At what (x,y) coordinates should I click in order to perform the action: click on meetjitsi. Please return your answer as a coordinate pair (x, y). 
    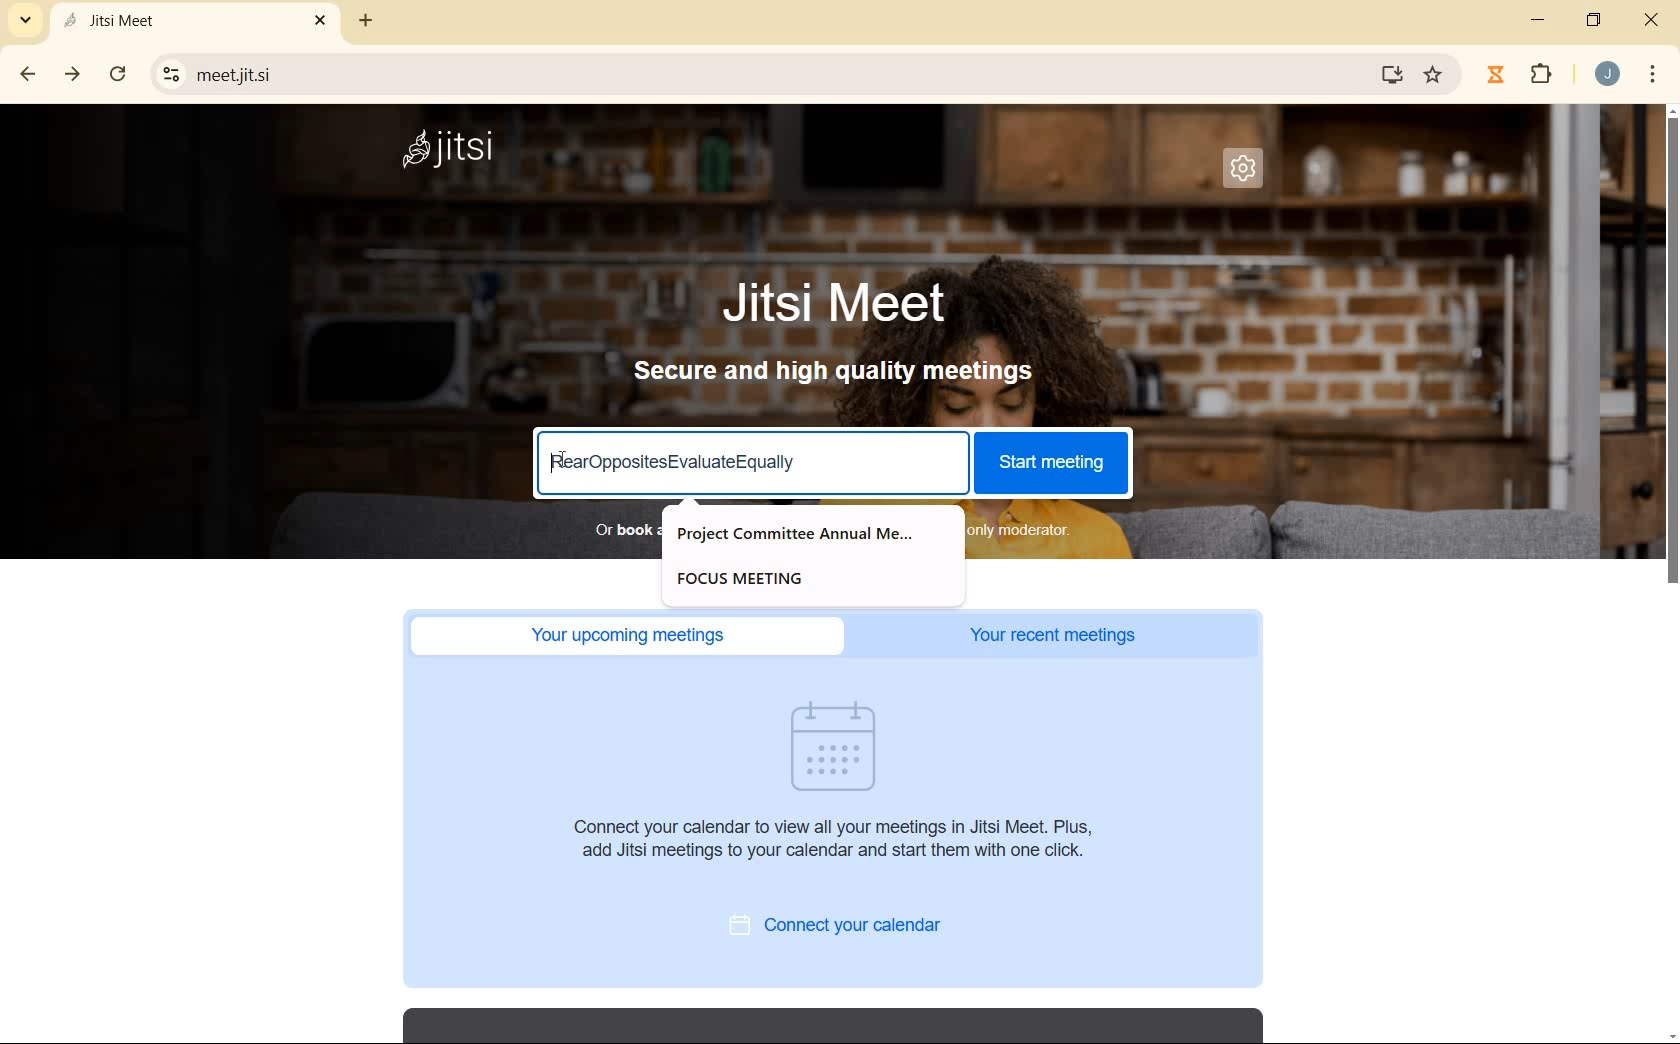
    Looking at the image, I should click on (769, 75).